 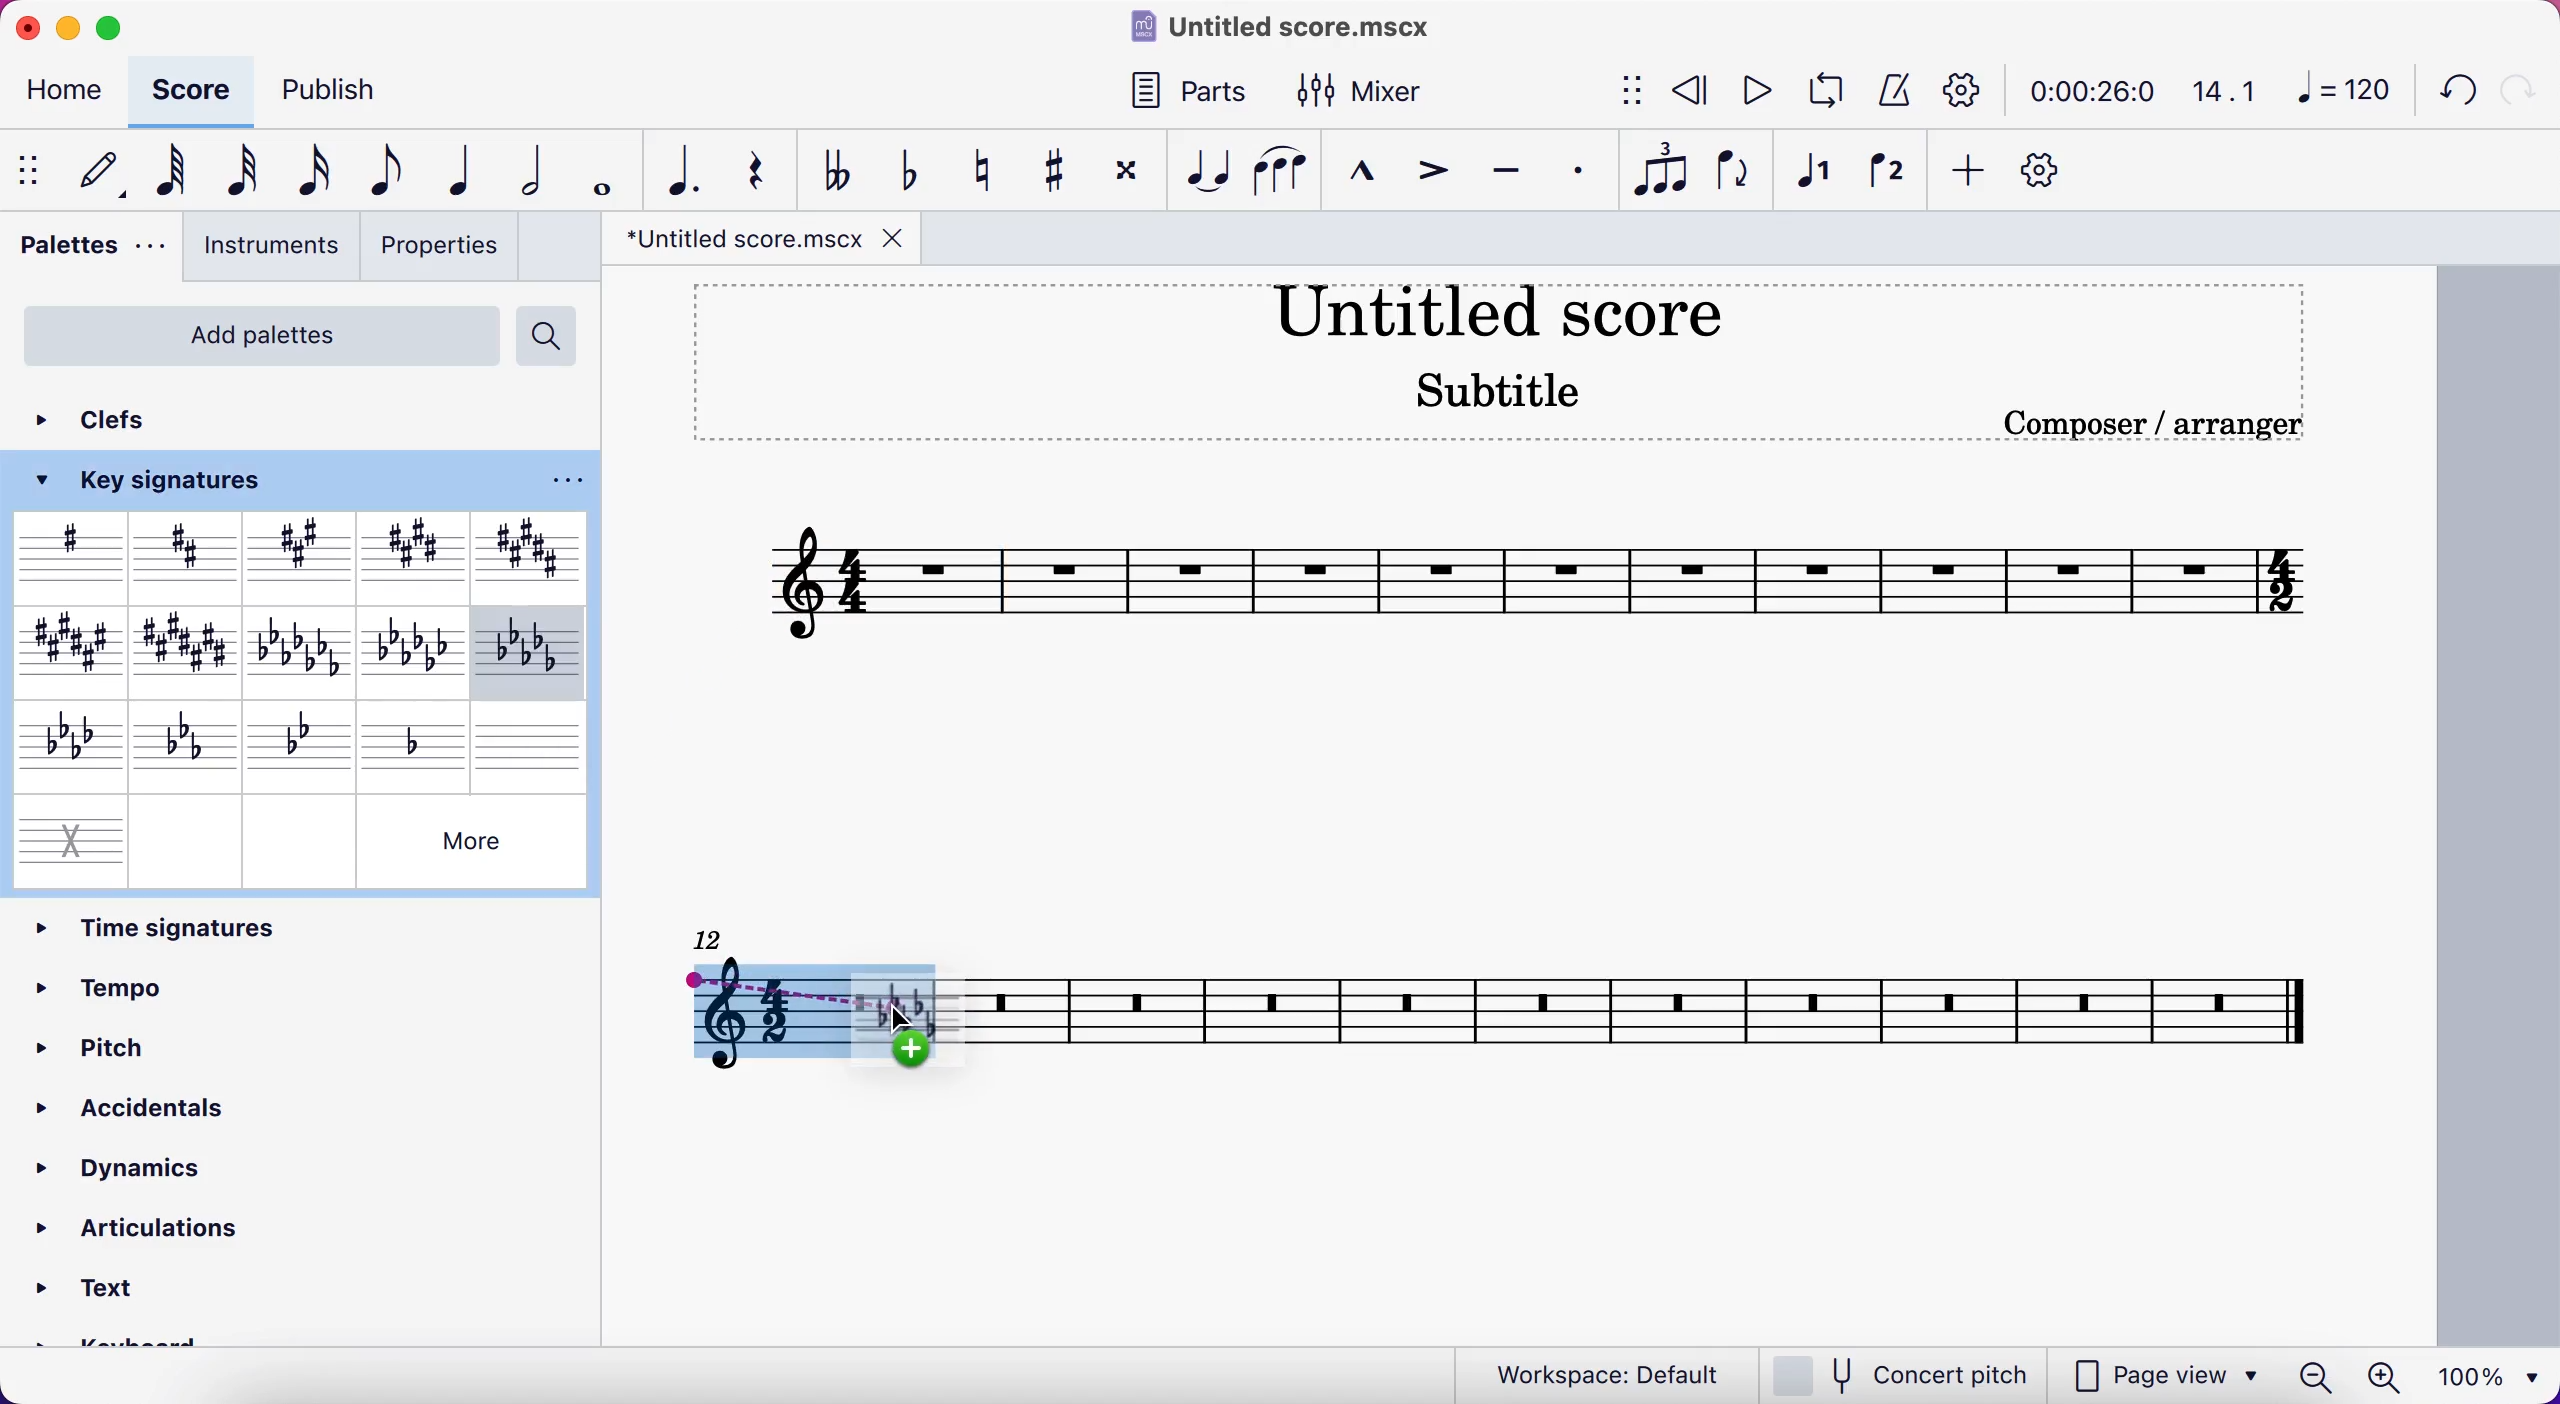 What do you see at coordinates (1512, 180) in the screenshot?
I see `tenuto` at bounding box center [1512, 180].